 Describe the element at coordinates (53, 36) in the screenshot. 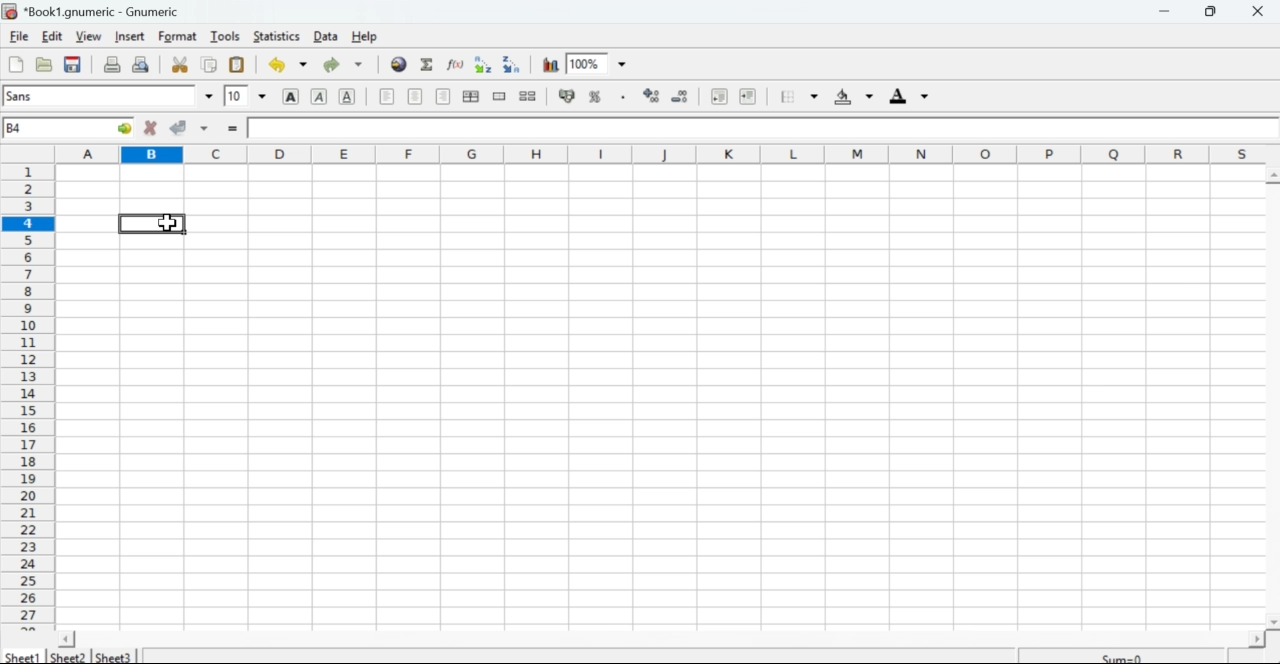

I see `Edit` at that location.